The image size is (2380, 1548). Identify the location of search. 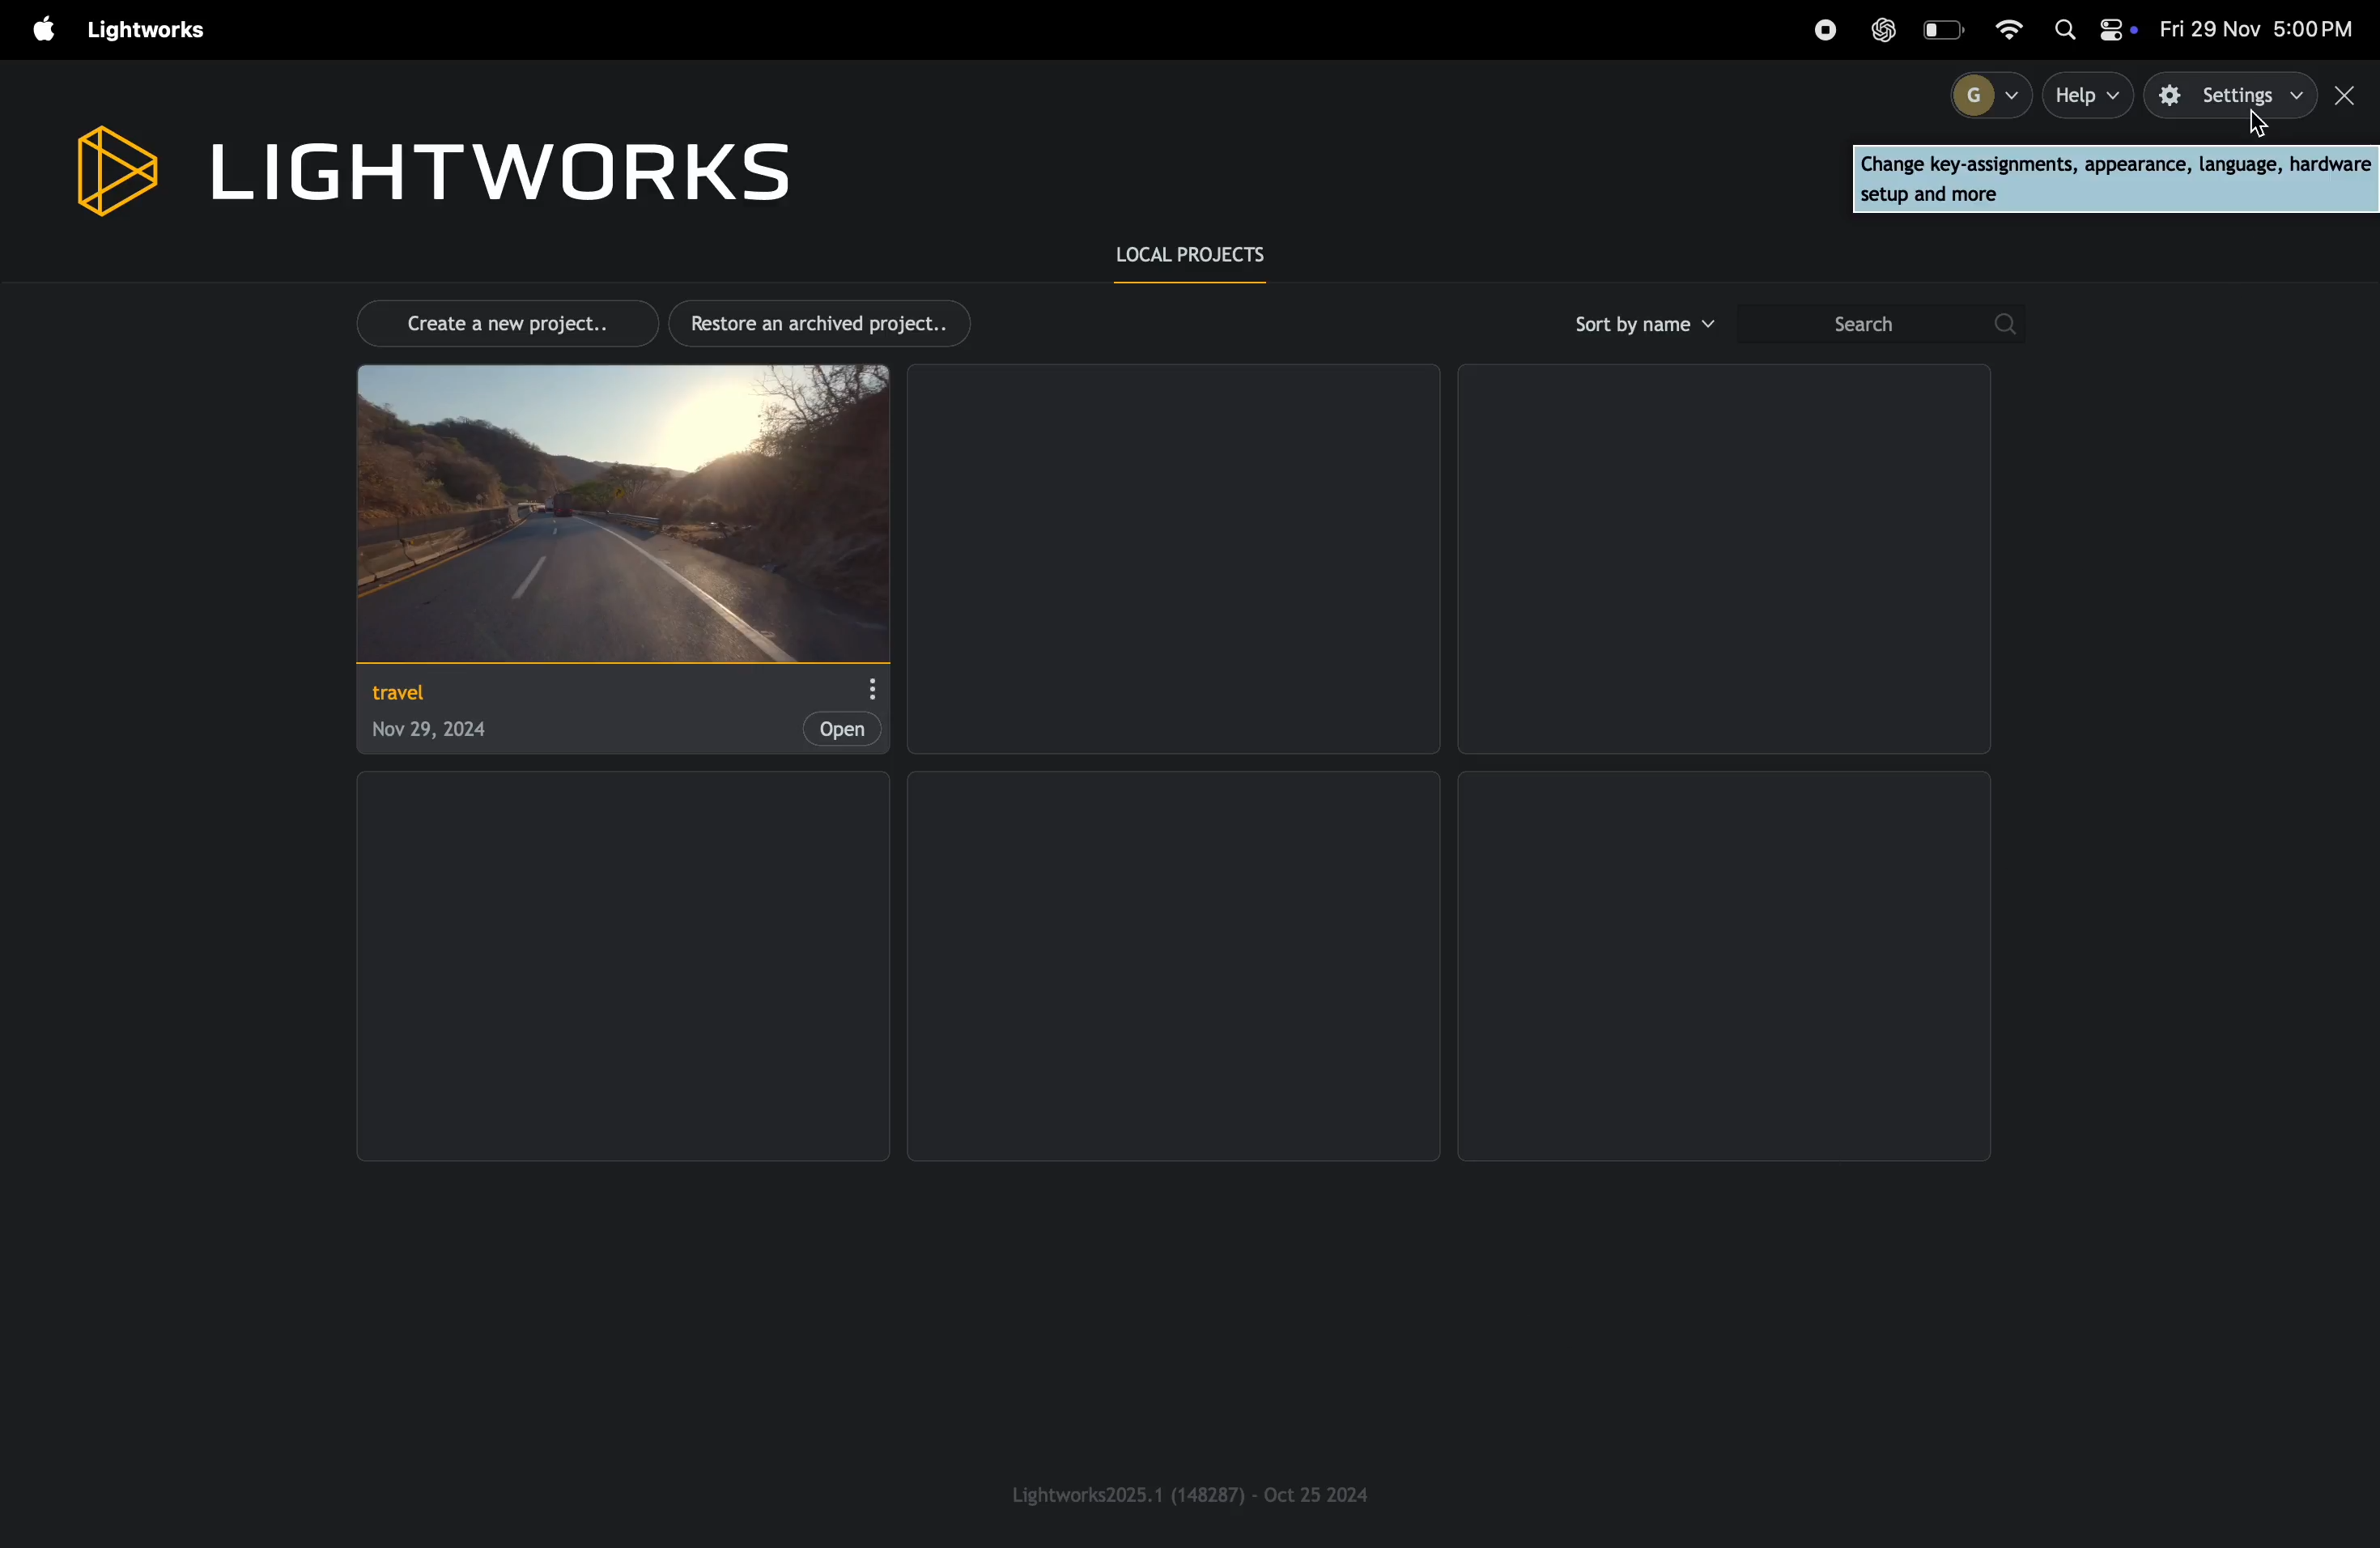
(1879, 325).